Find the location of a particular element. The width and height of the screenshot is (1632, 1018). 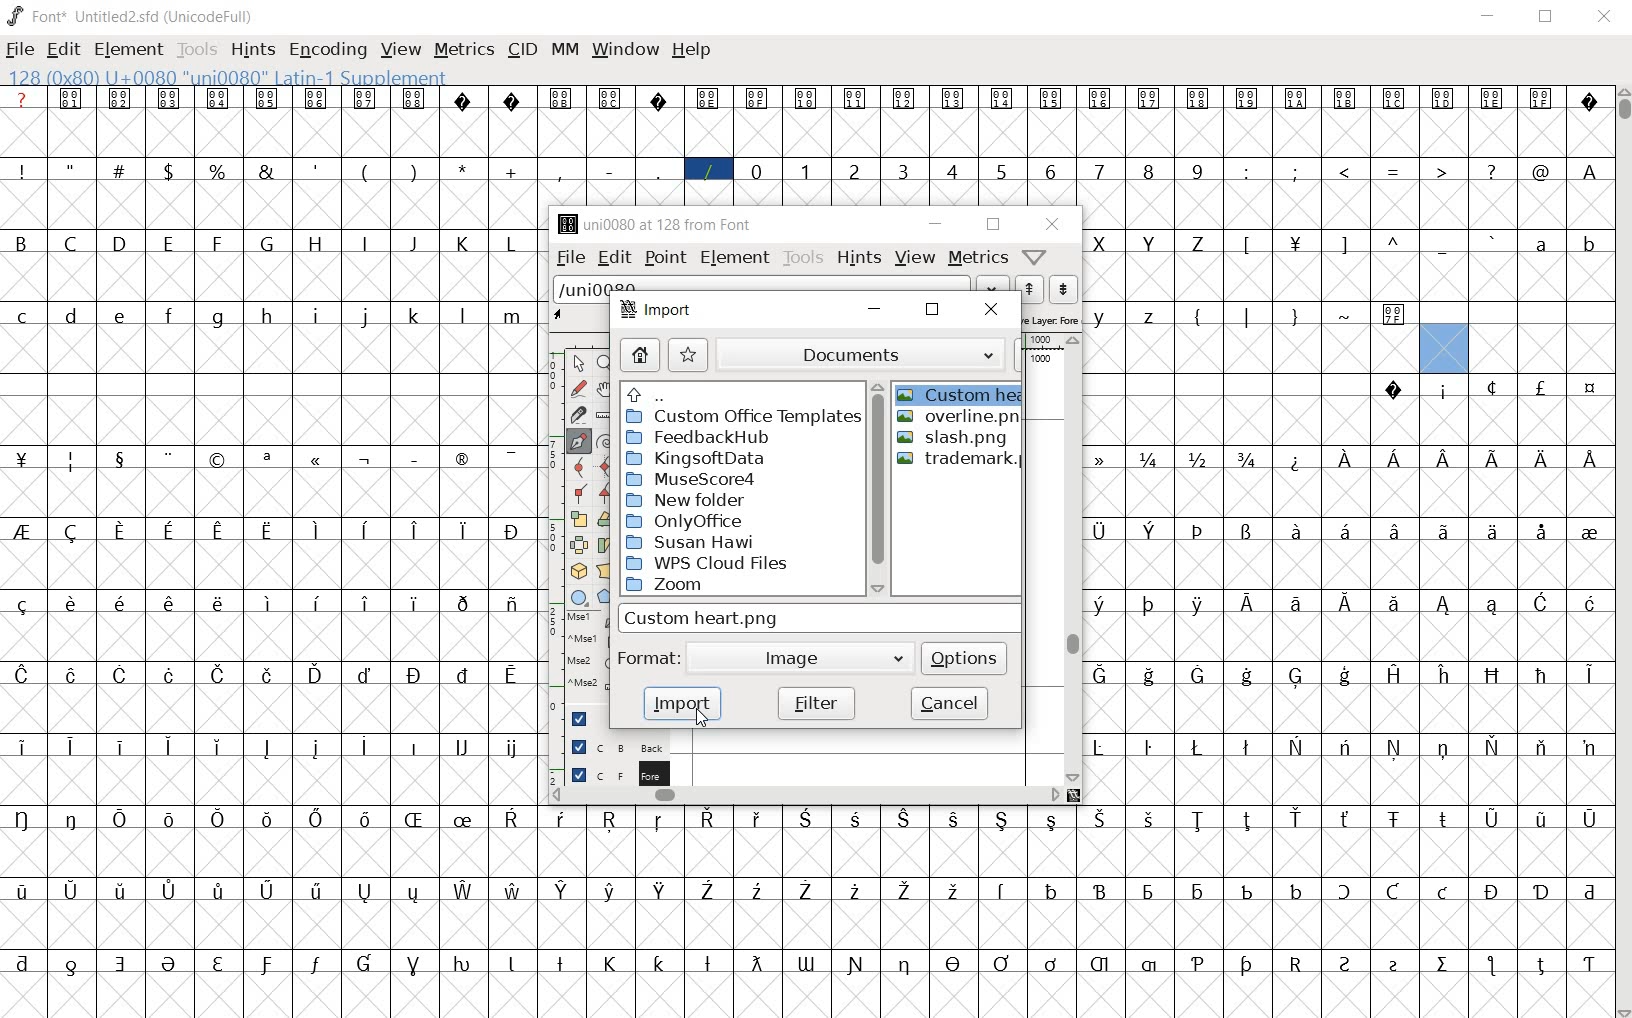

glyph is located at coordinates (365, 819).